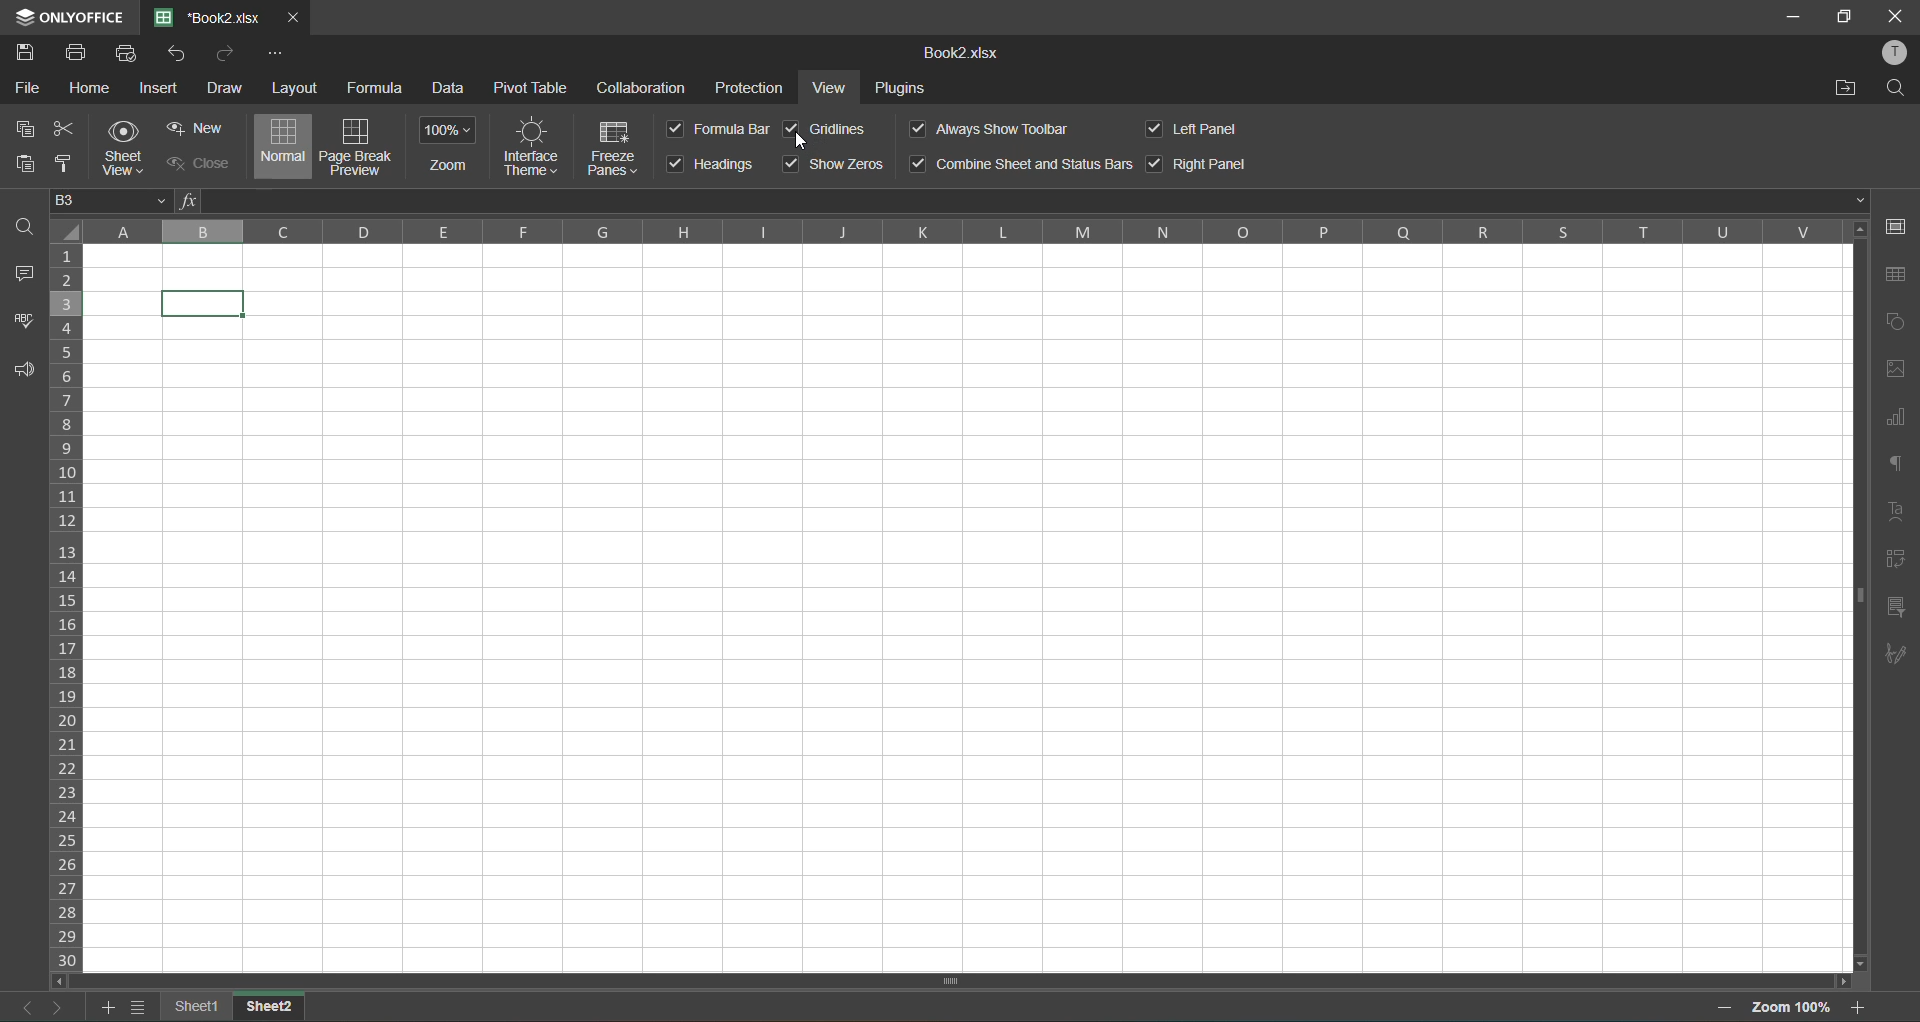 The height and width of the screenshot is (1022, 1920). Describe the element at coordinates (270, 1007) in the screenshot. I see `sheet 2` at that location.